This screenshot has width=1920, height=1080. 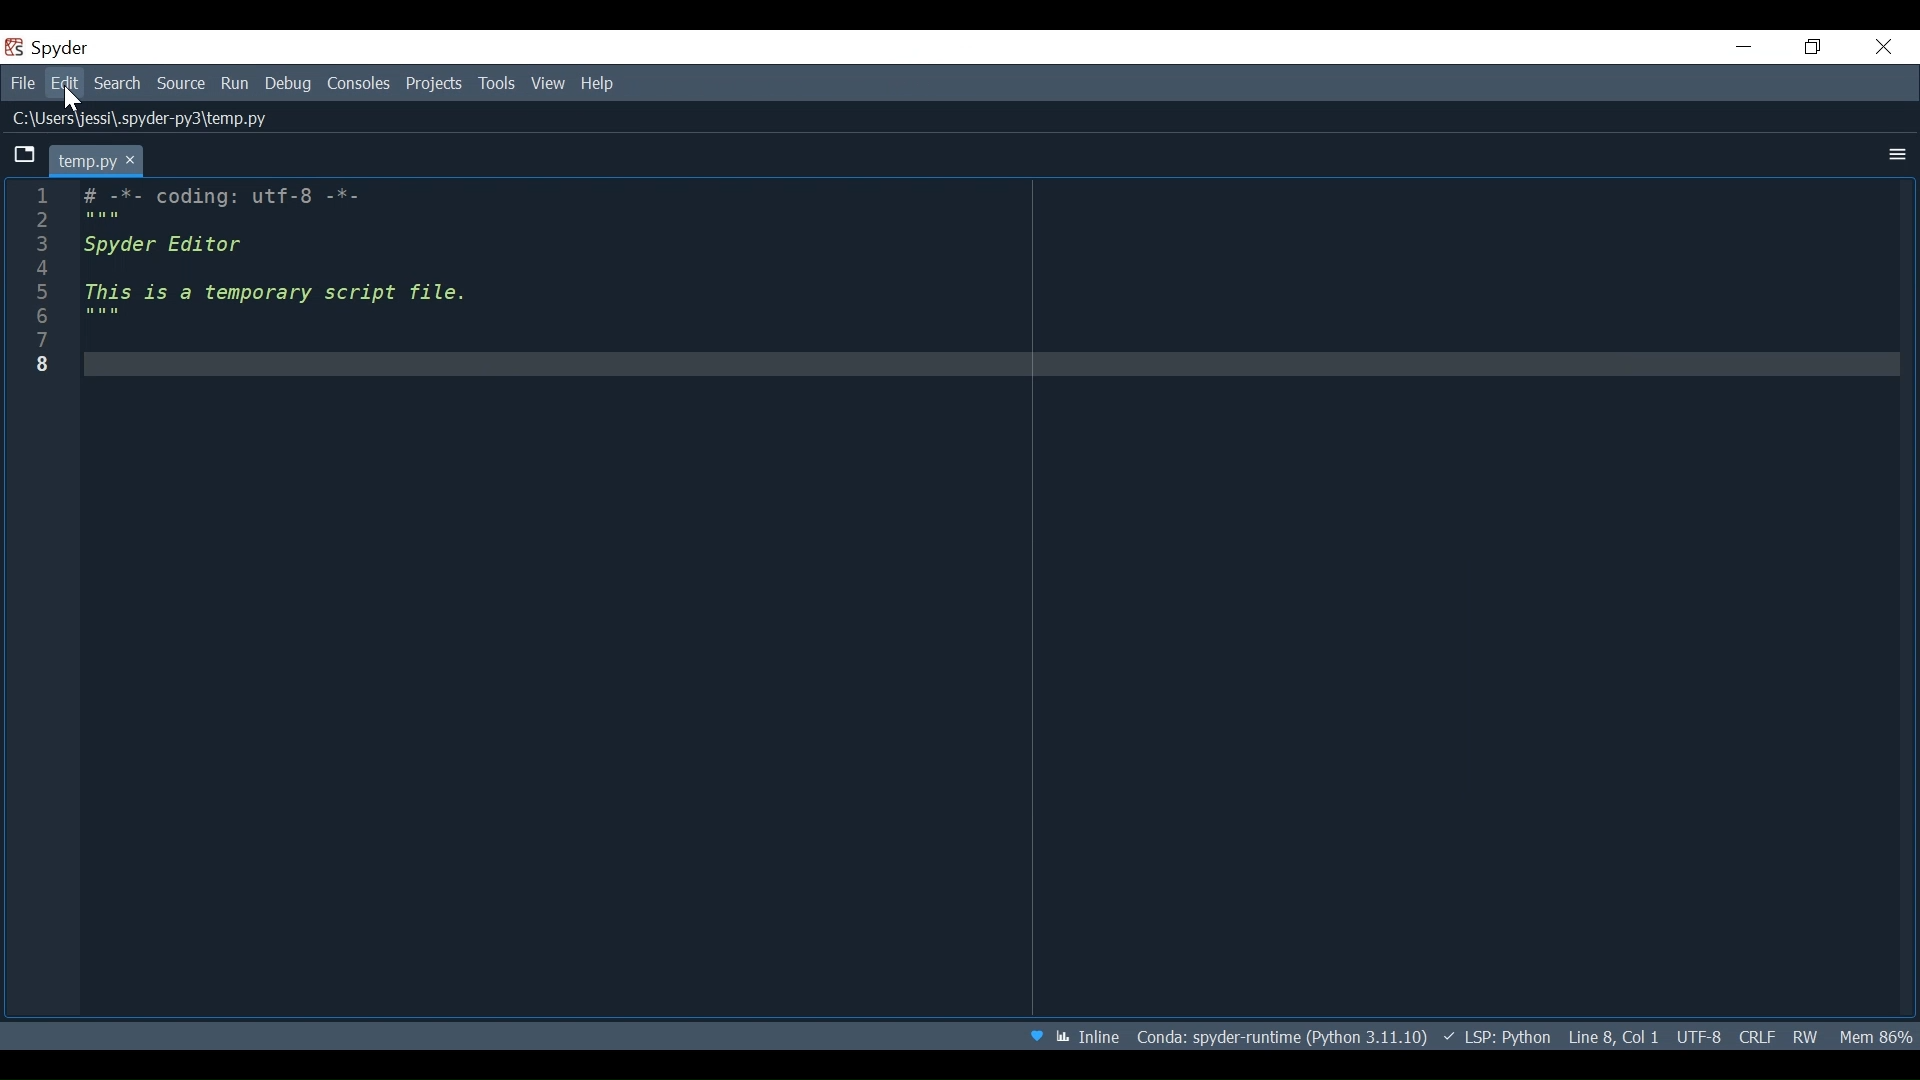 I want to click on View, so click(x=549, y=85).